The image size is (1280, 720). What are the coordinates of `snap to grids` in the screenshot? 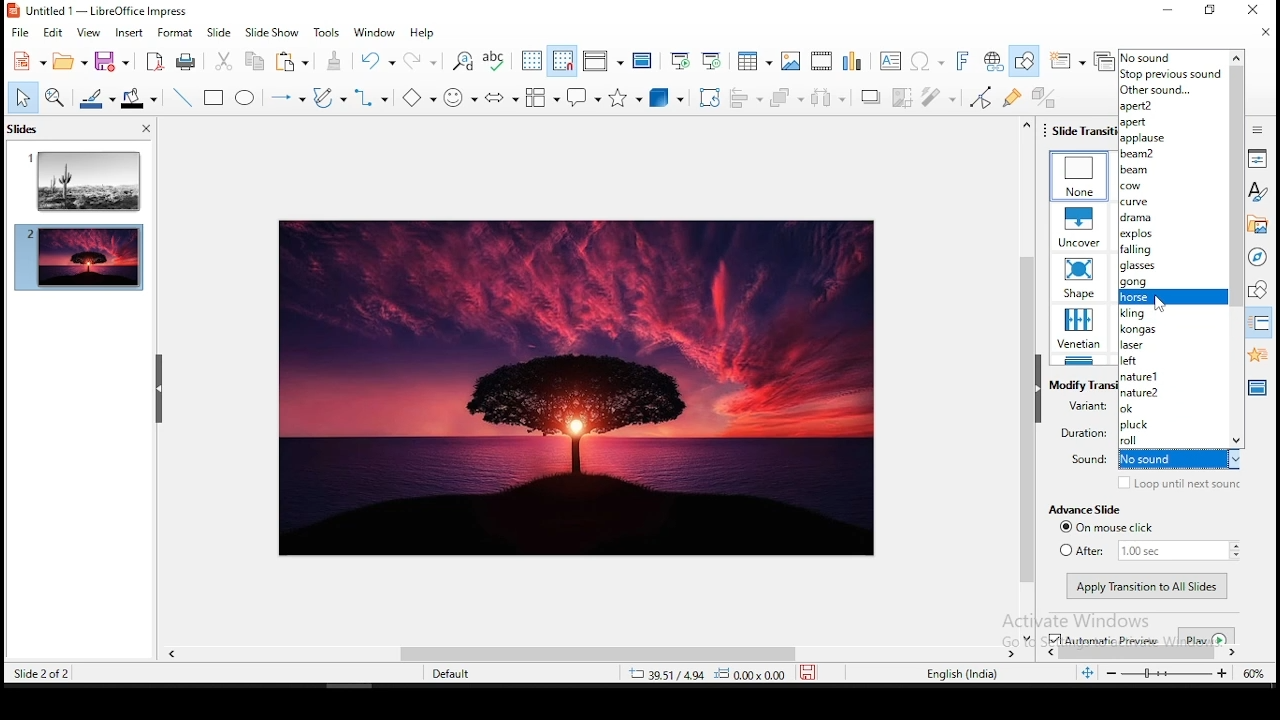 It's located at (563, 61).